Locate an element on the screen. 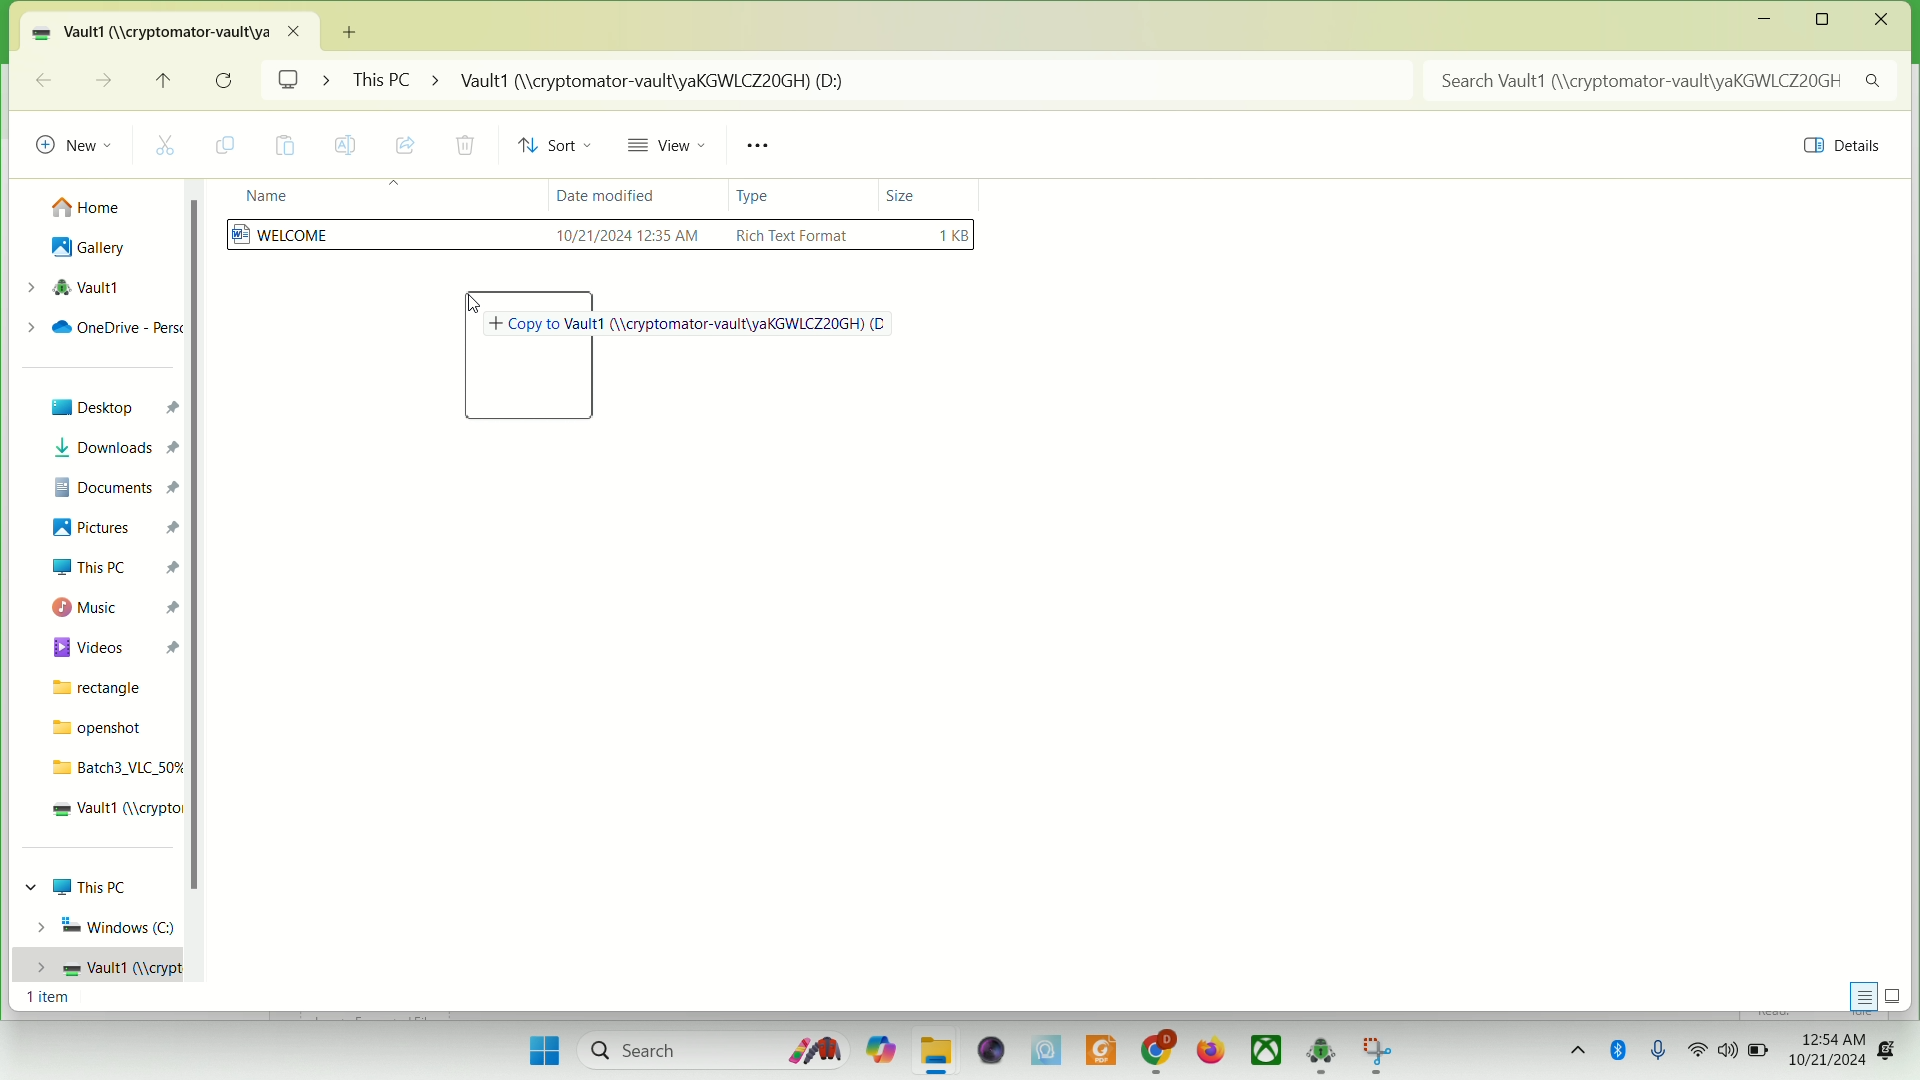 Image resolution: width=1920 pixels, height=1080 pixels. Desktop is located at coordinates (110, 406).